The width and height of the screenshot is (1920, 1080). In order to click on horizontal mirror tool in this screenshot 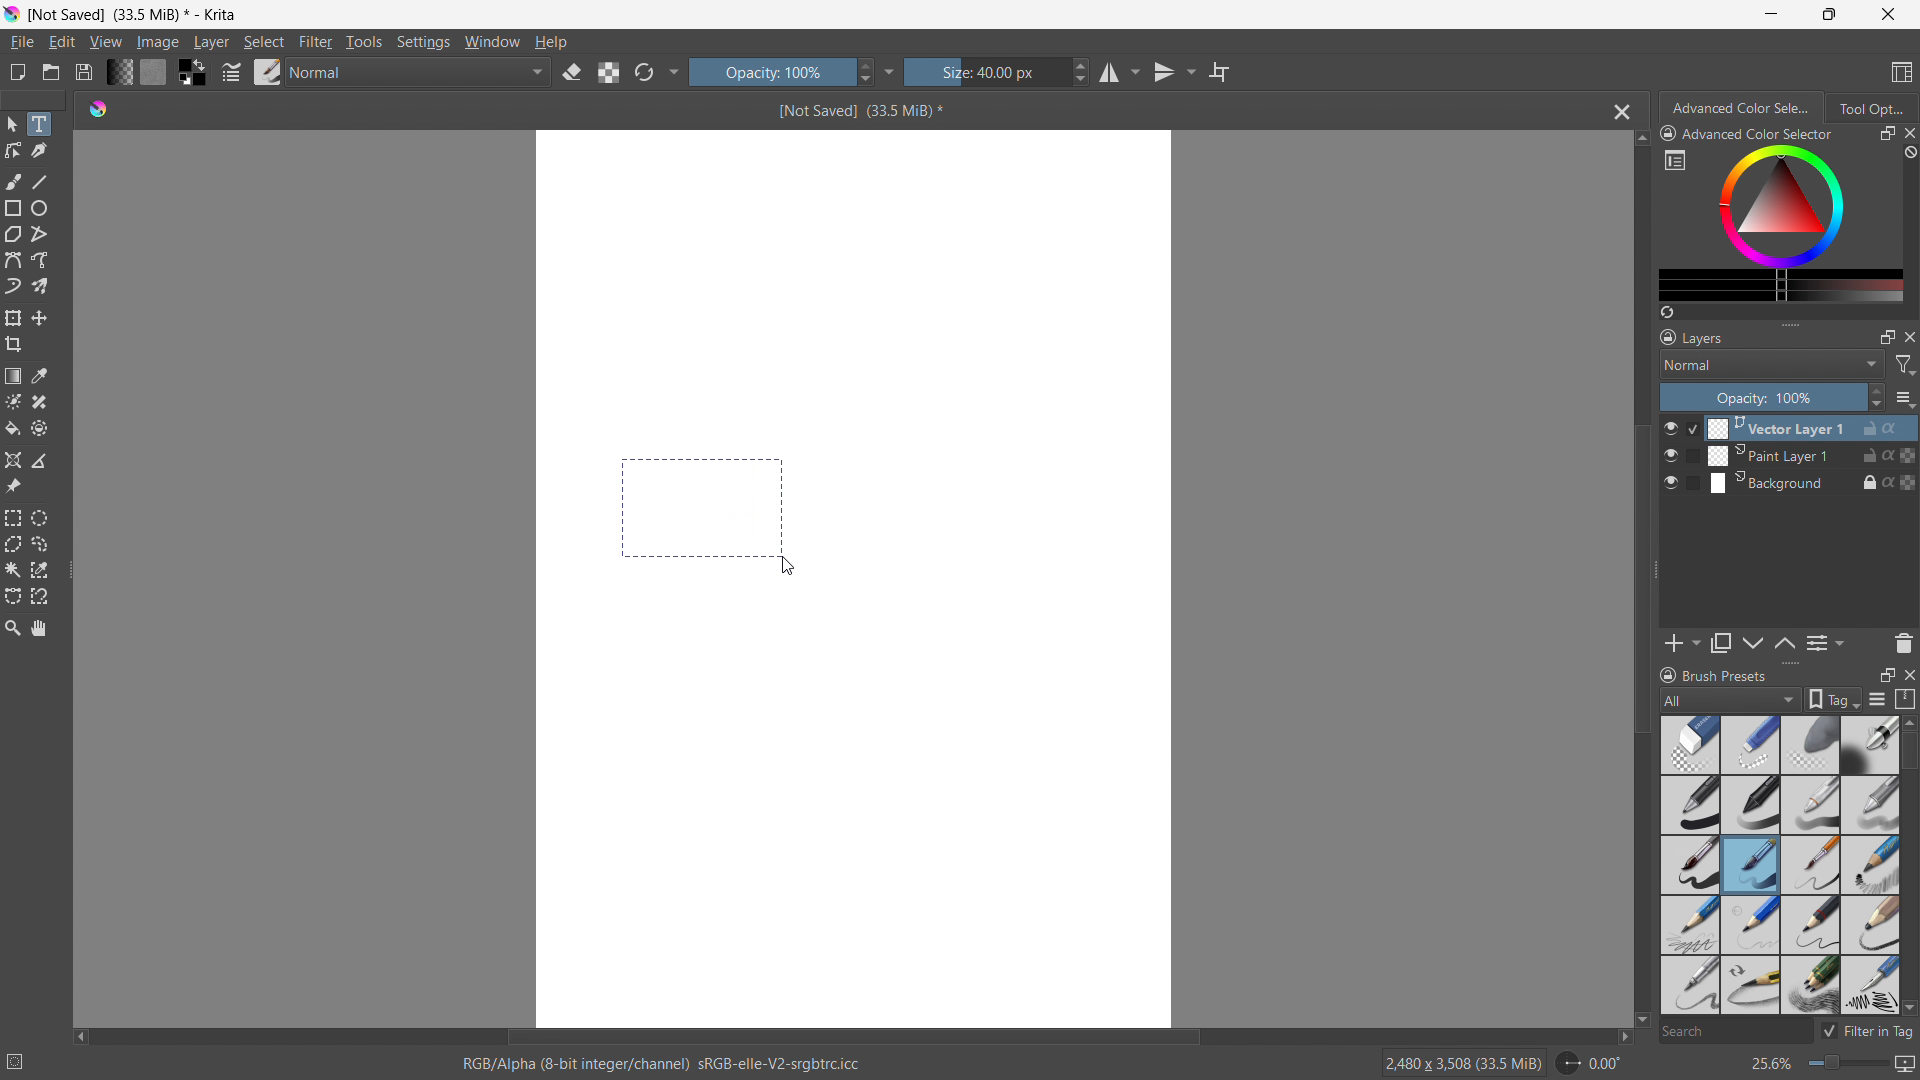, I will do `click(1118, 73)`.